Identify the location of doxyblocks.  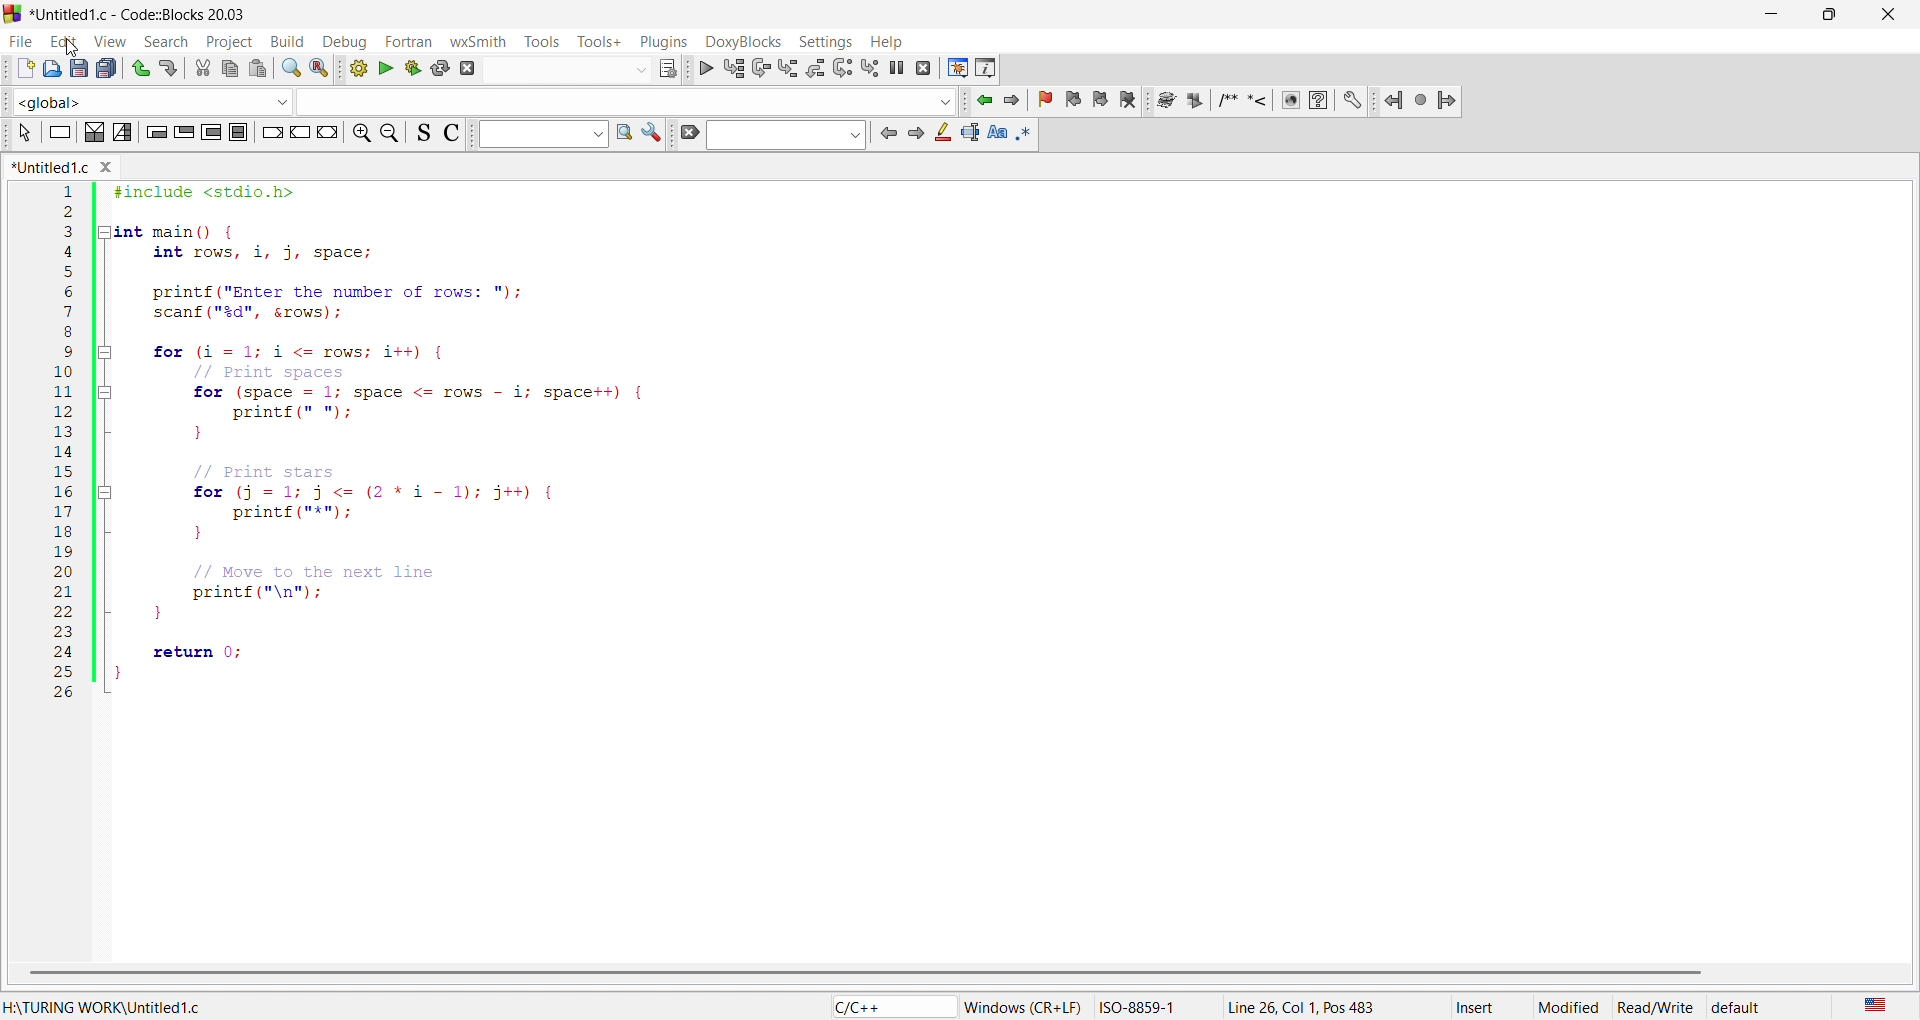
(738, 38).